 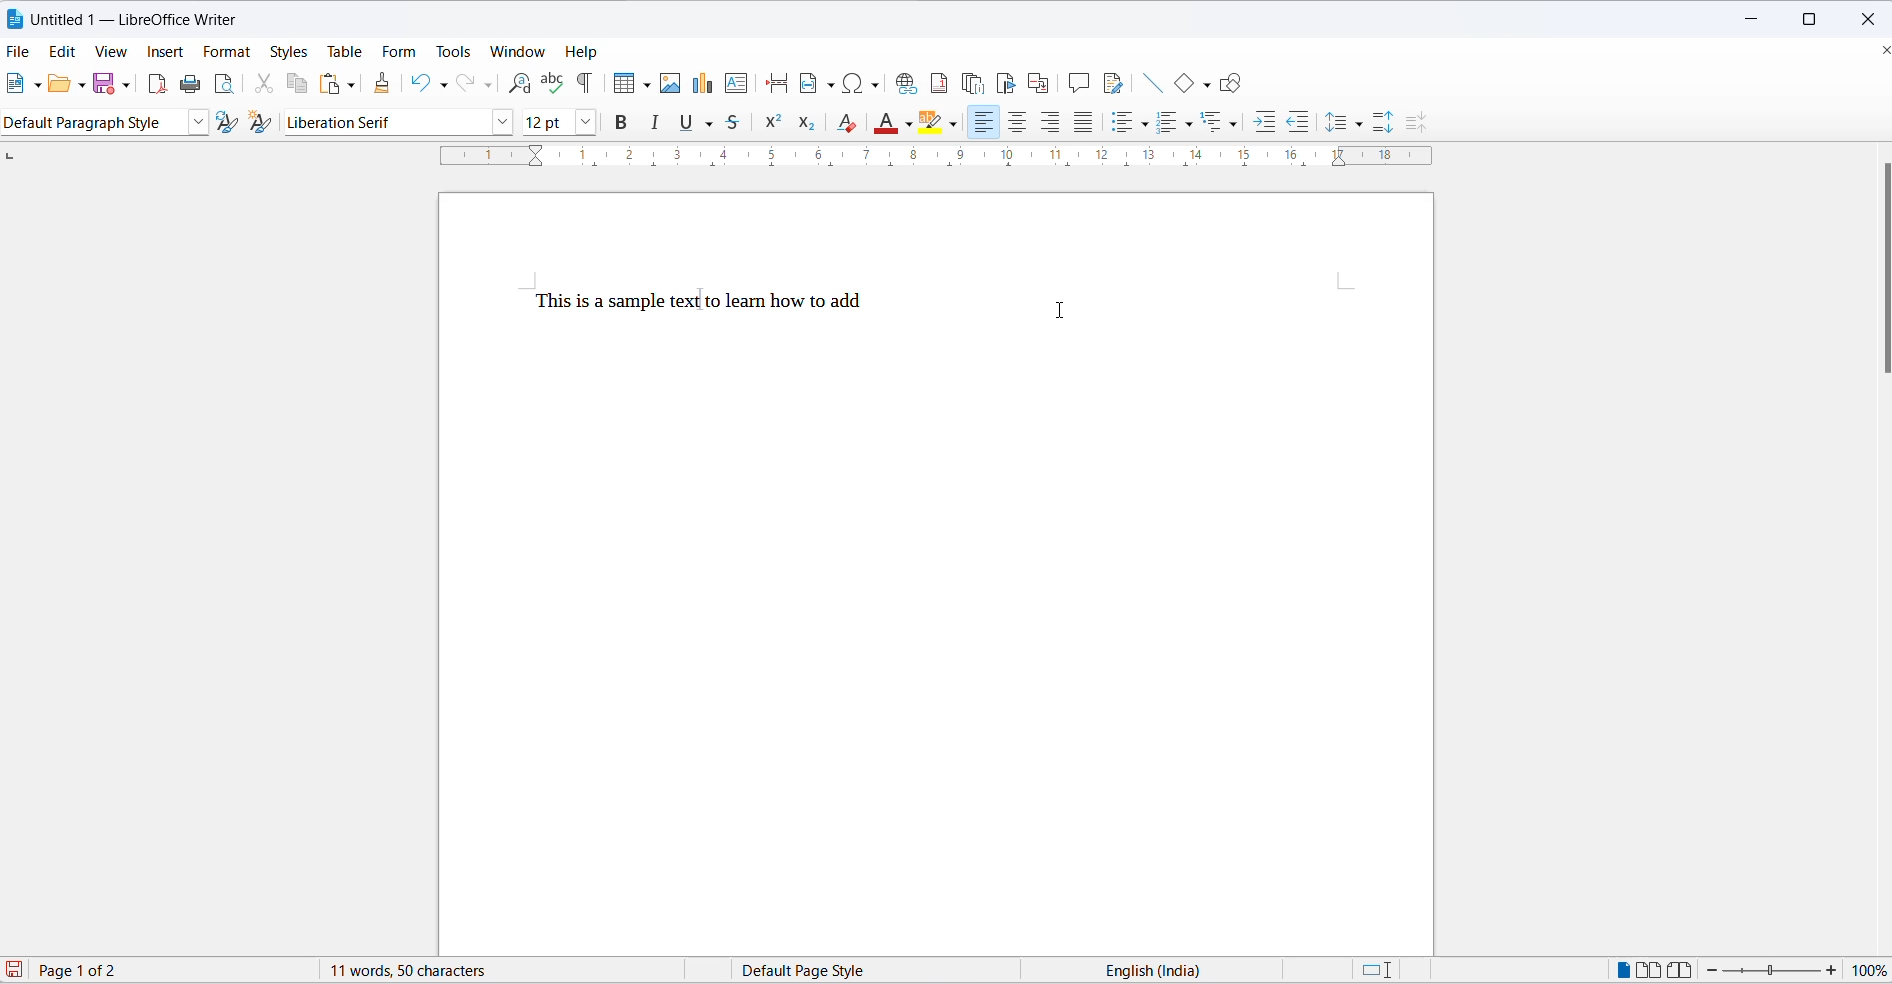 I want to click on copy, so click(x=301, y=84).